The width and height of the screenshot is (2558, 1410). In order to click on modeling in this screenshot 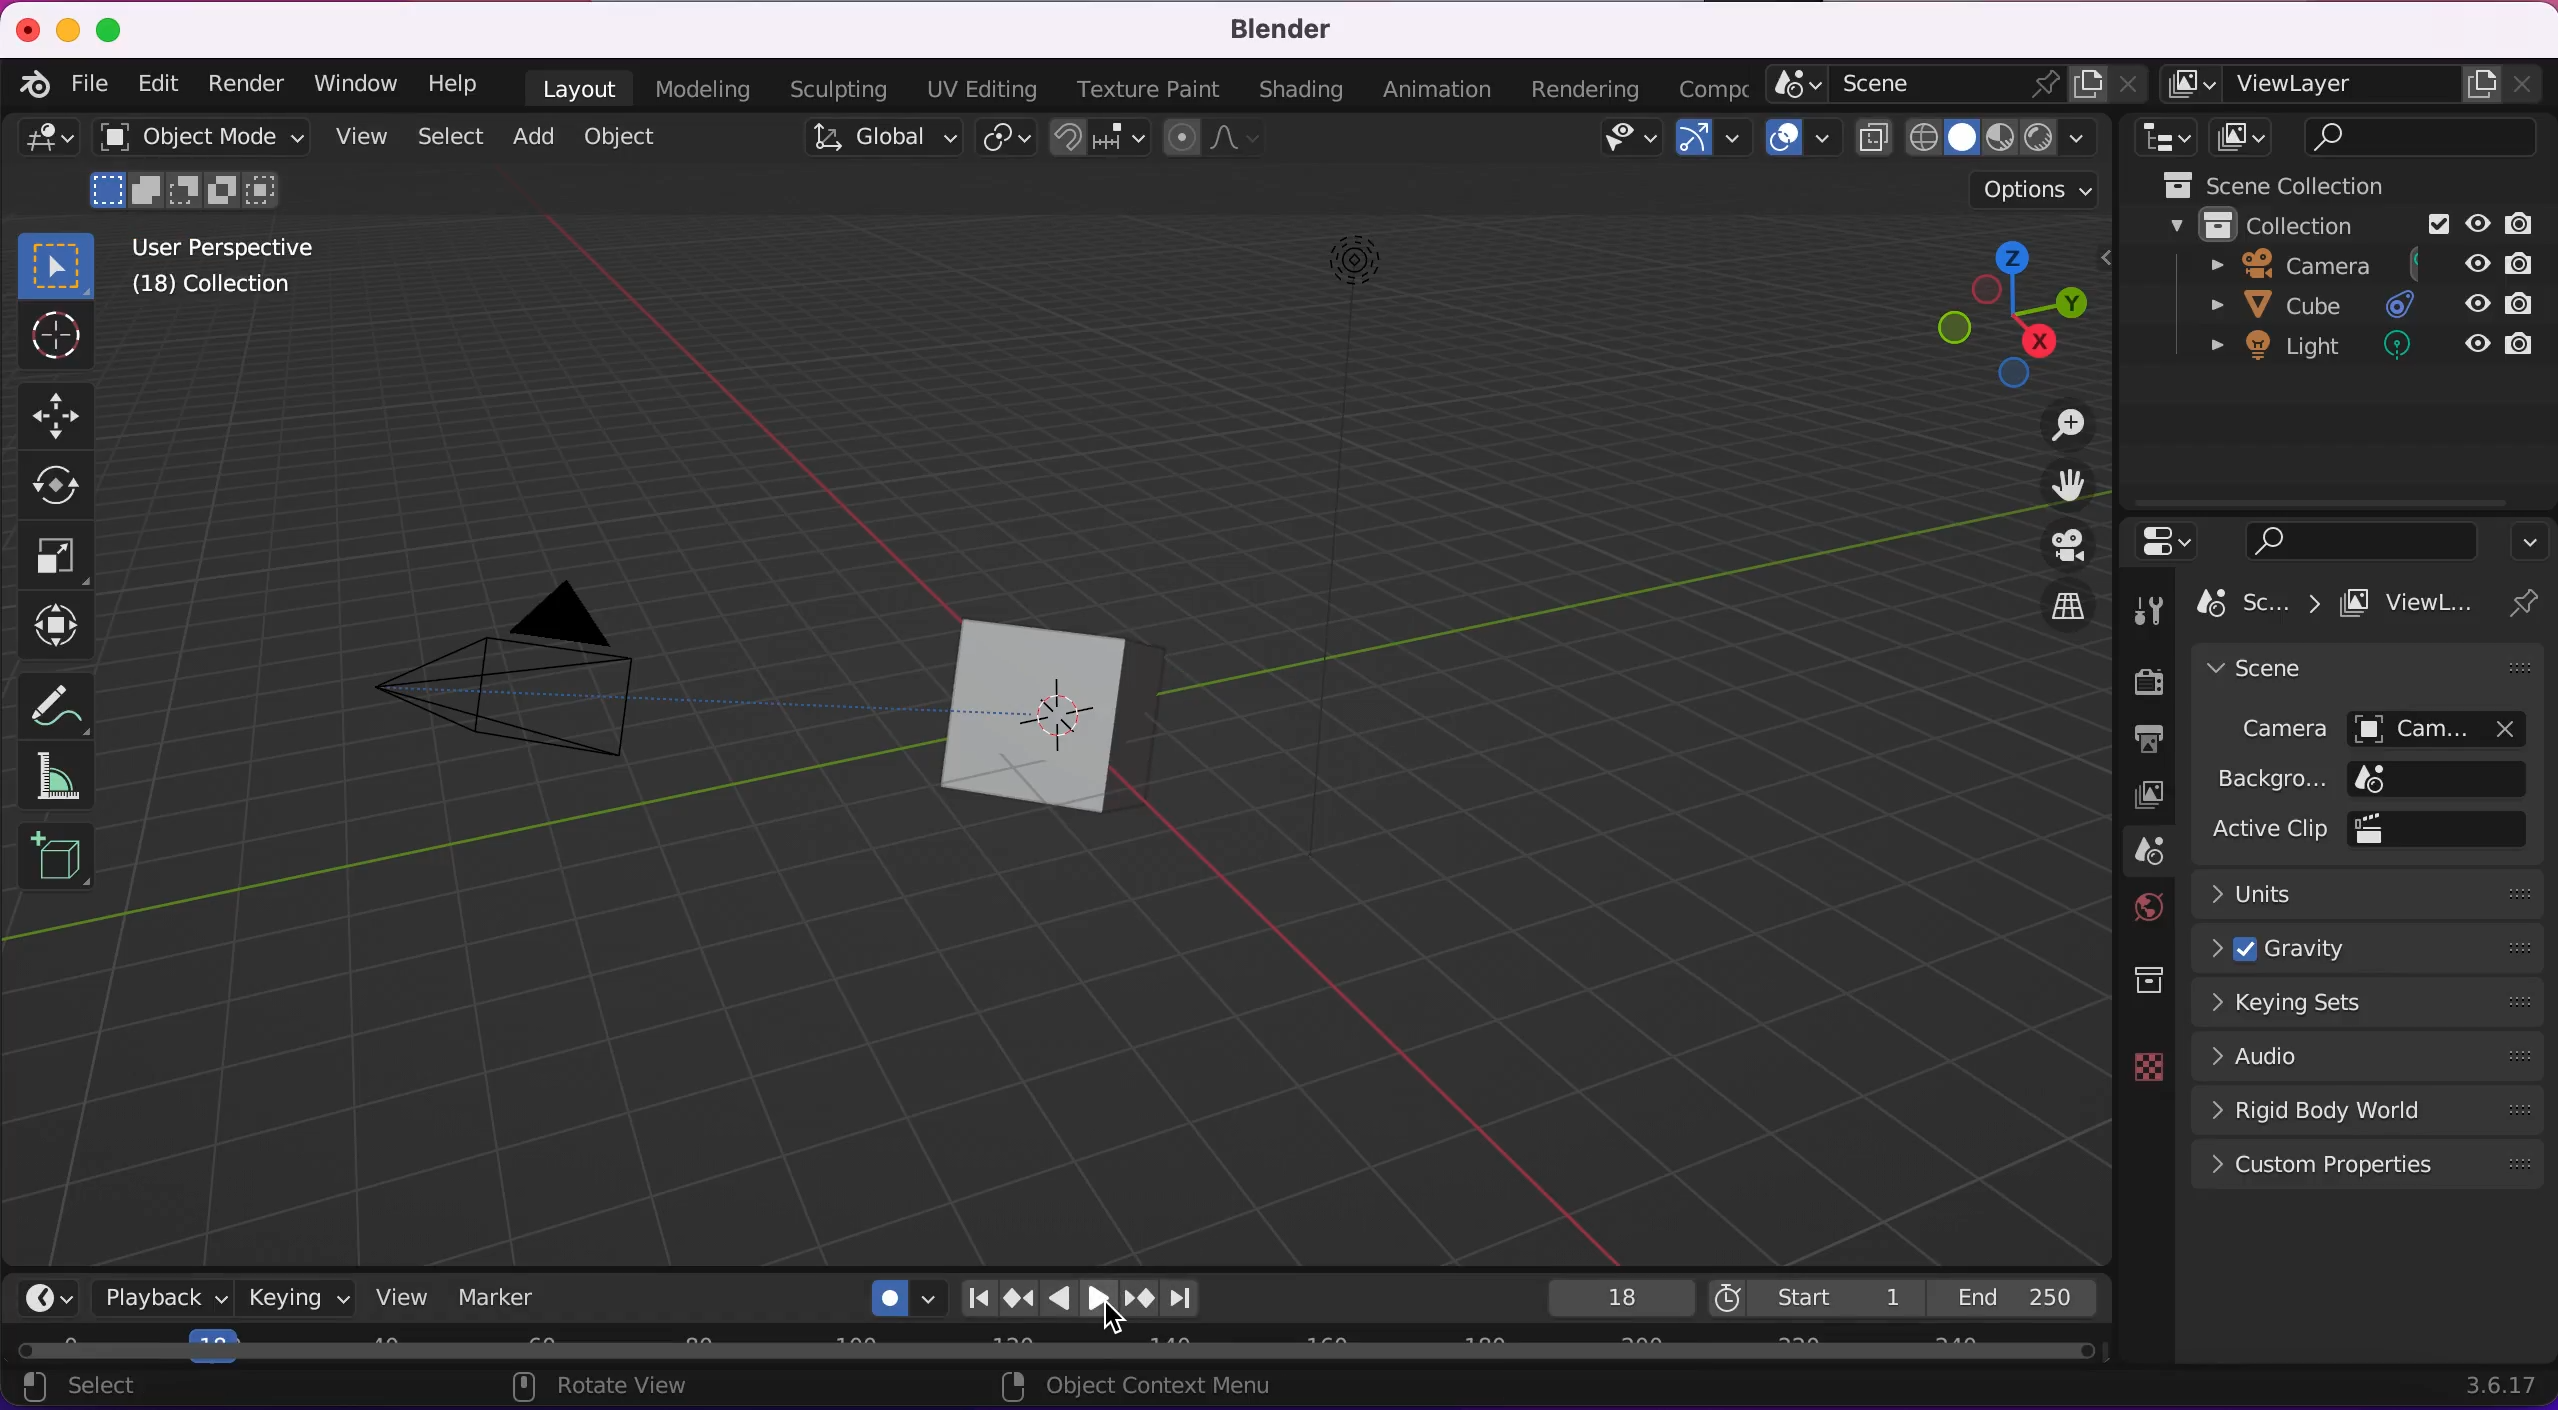, I will do `click(708, 88)`.